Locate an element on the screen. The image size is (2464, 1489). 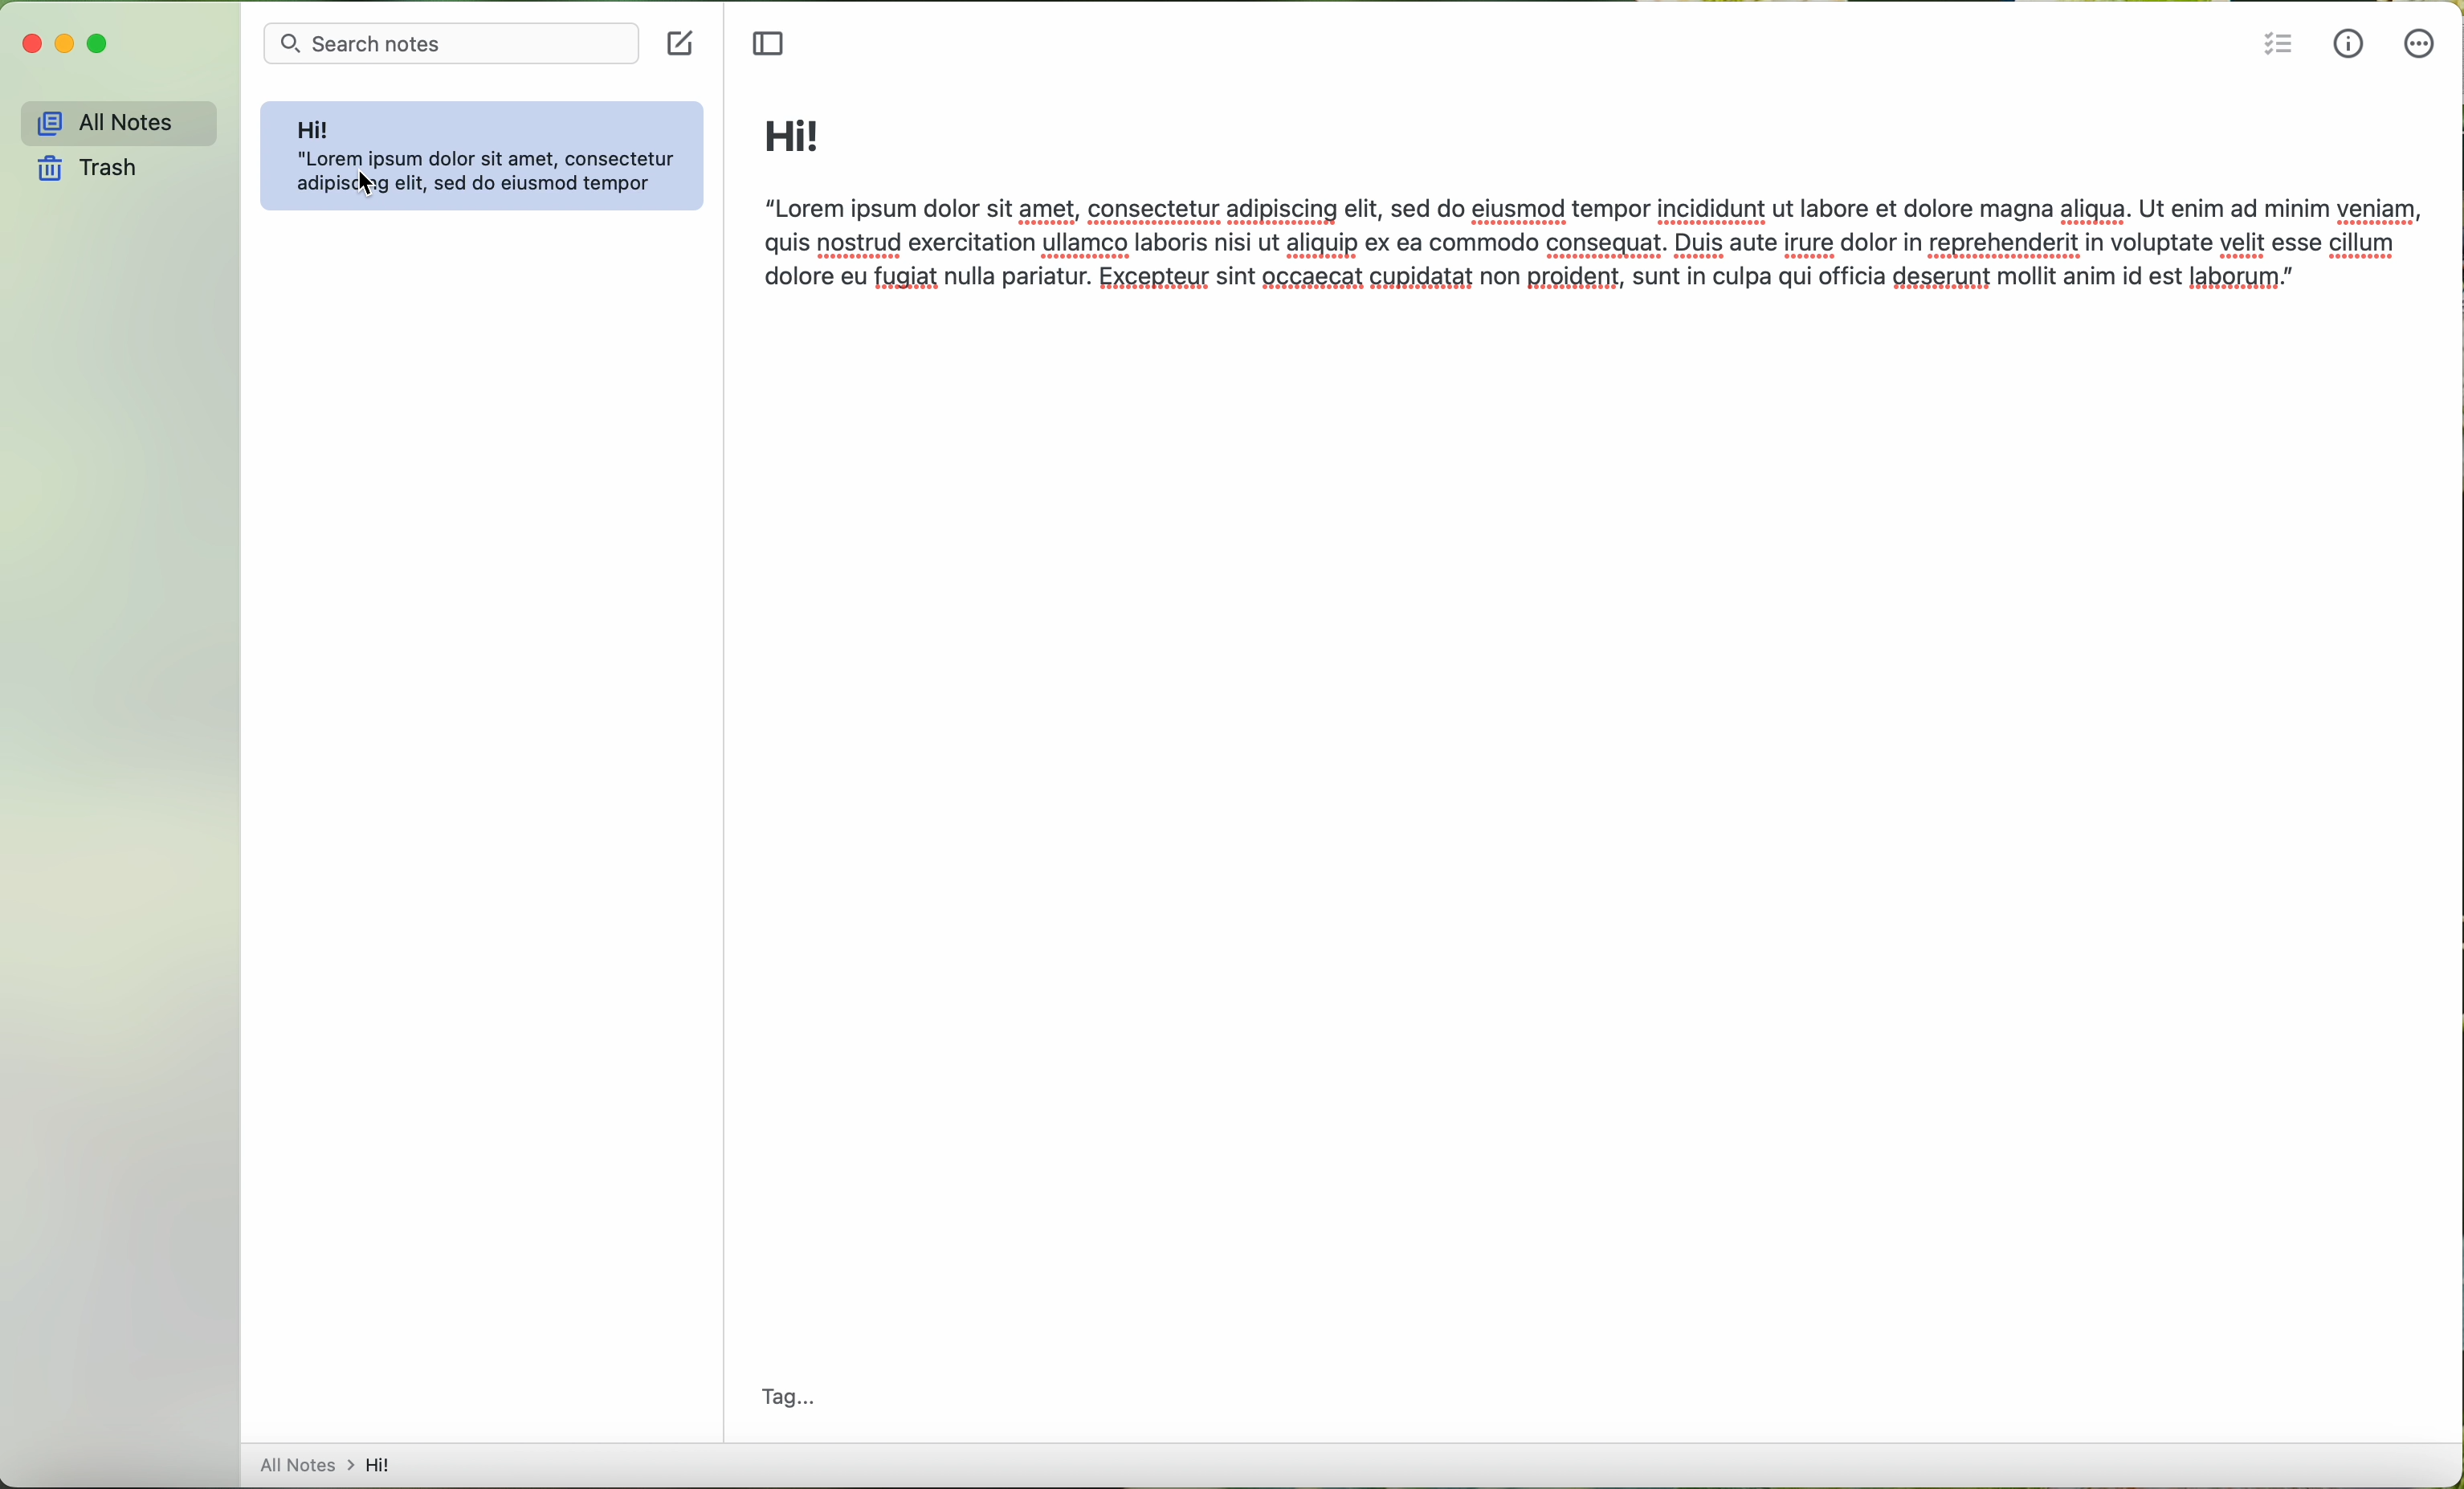
Hi! note is located at coordinates (485, 157).